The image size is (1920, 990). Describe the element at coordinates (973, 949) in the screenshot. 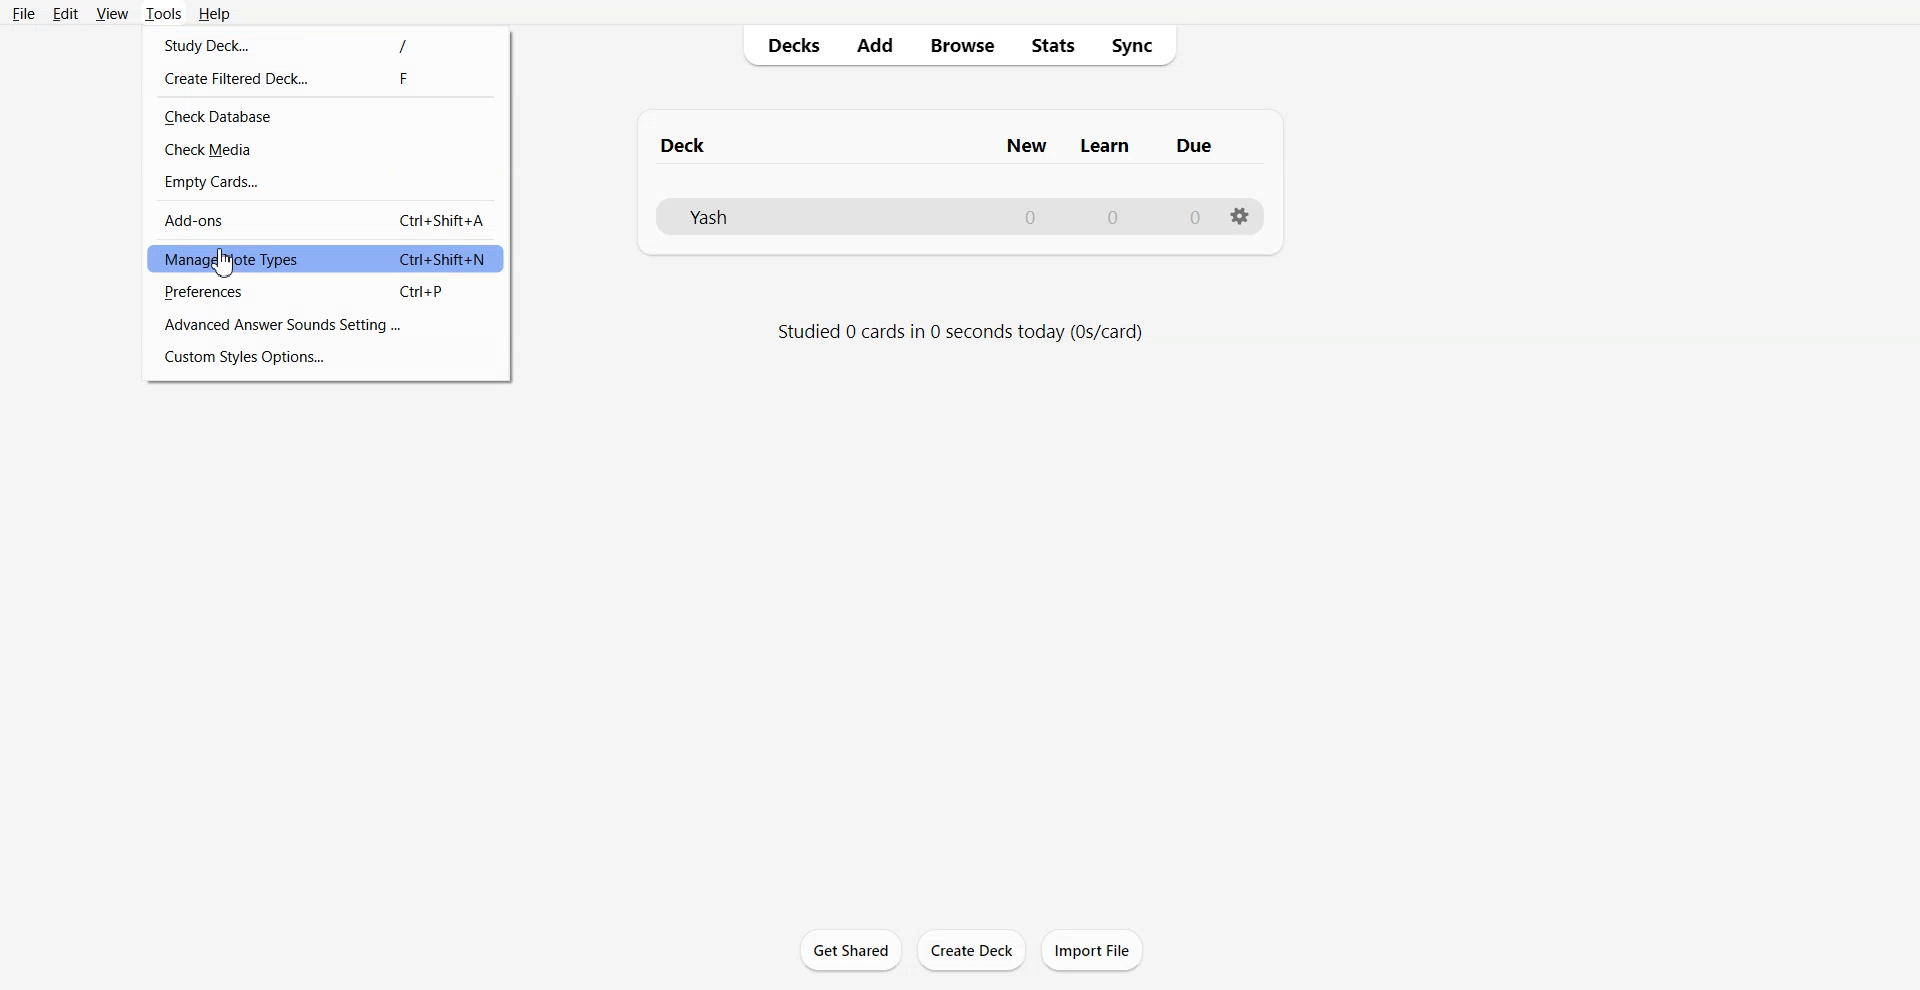

I see `Create Deck` at that location.